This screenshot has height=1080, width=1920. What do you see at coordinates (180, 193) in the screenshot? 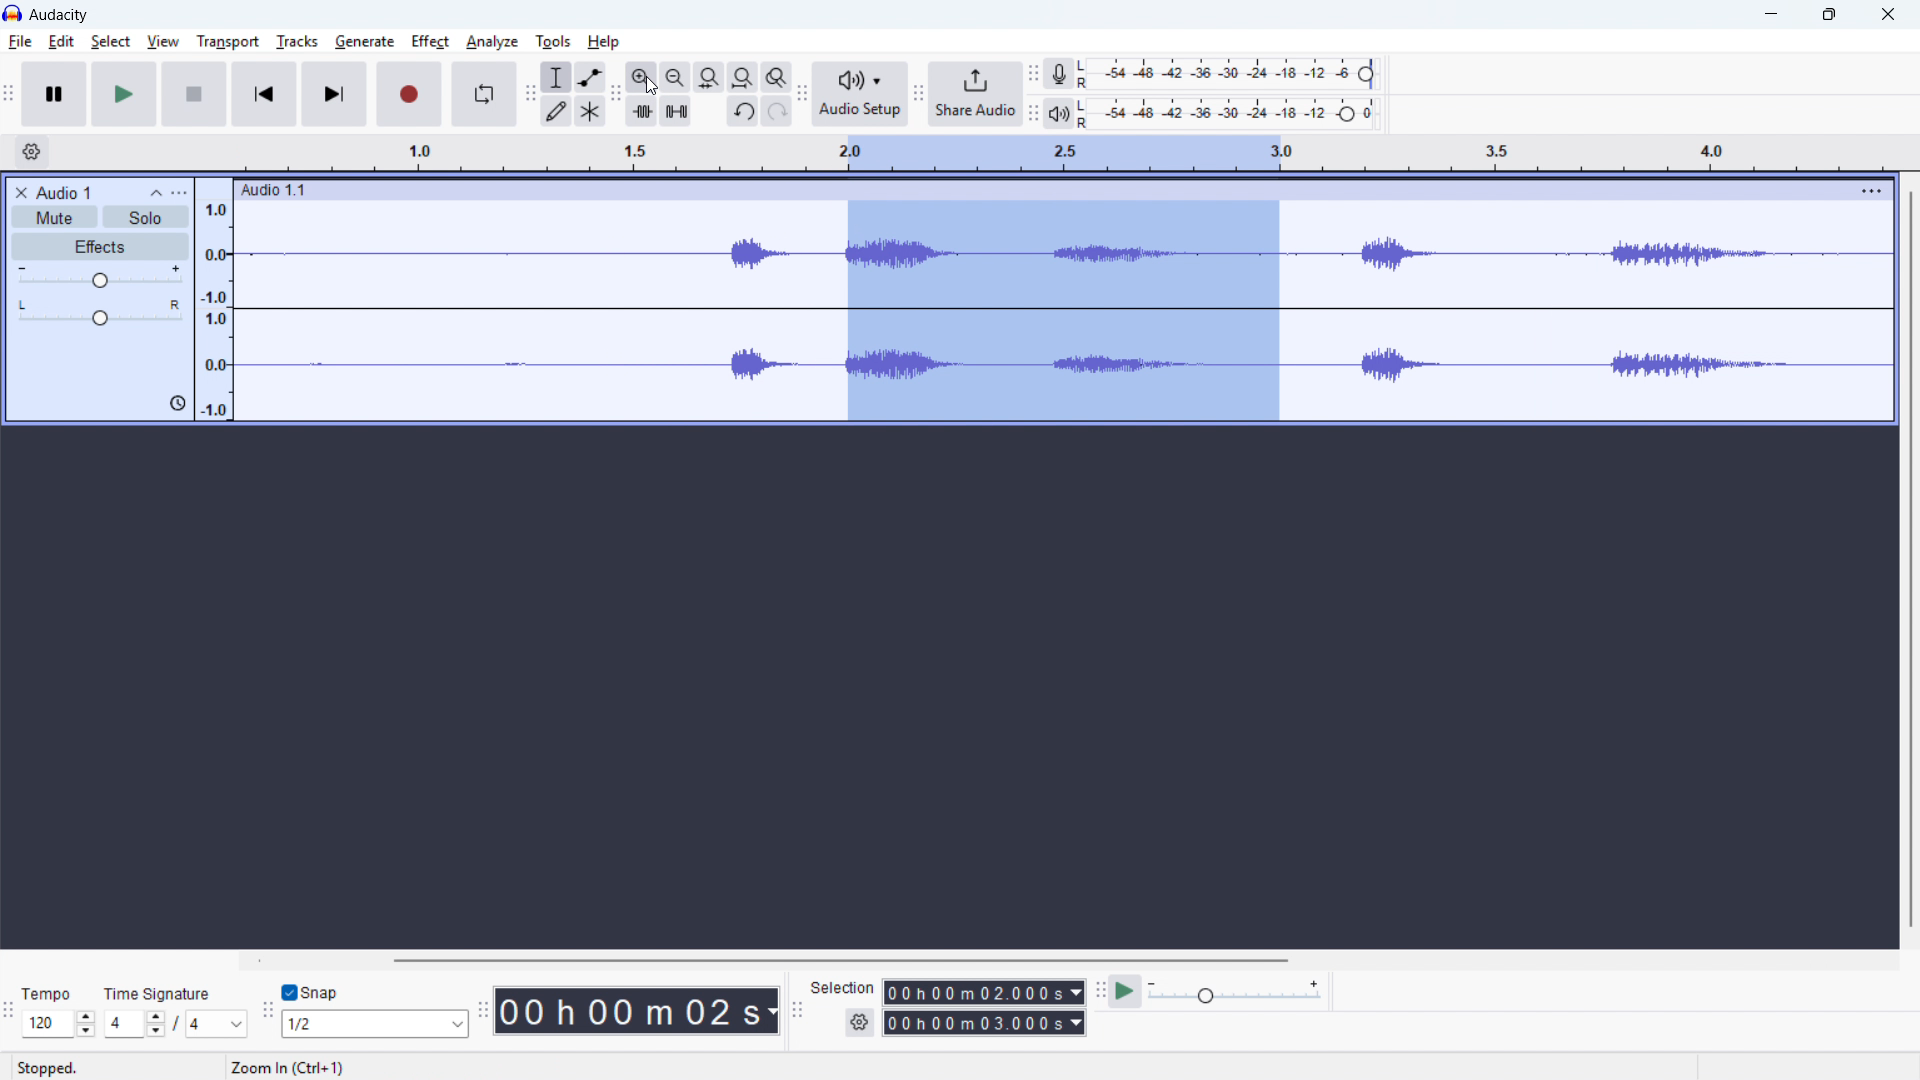
I see `Trap control panel menu` at bounding box center [180, 193].